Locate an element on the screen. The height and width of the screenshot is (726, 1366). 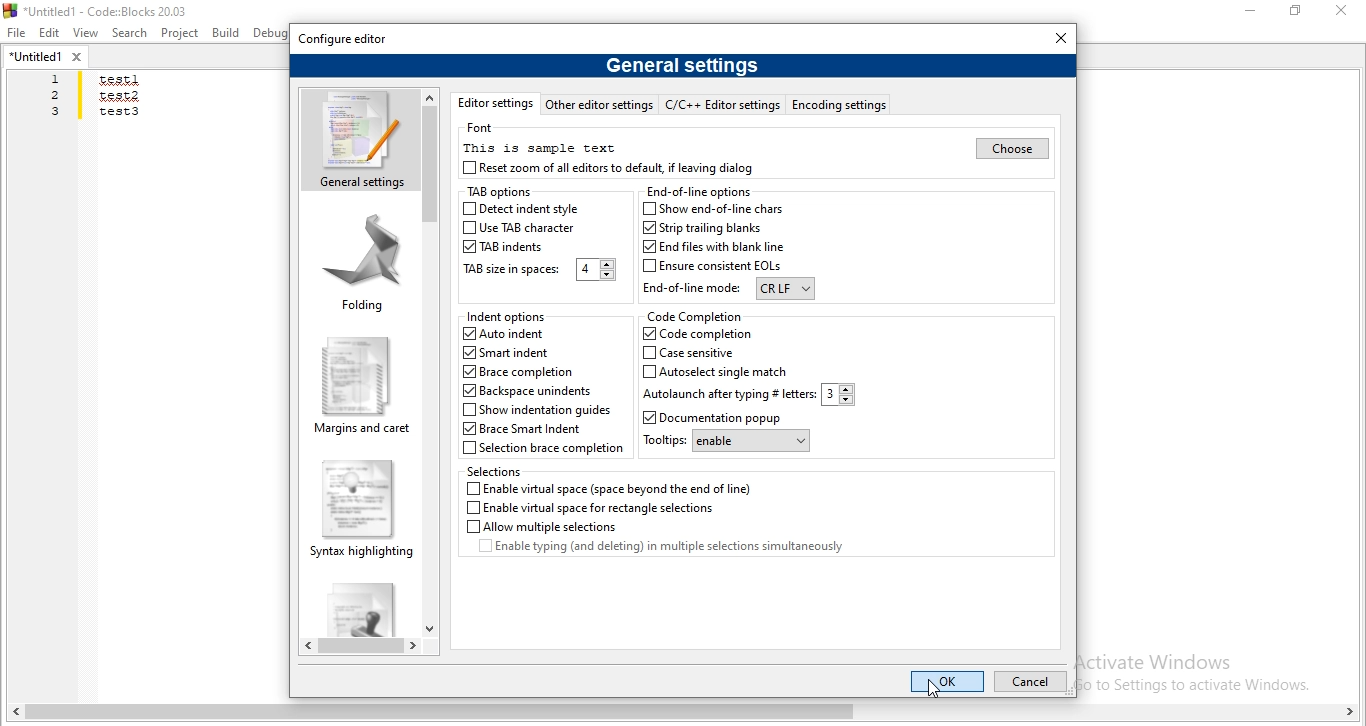
general settings is located at coordinates (359, 139).